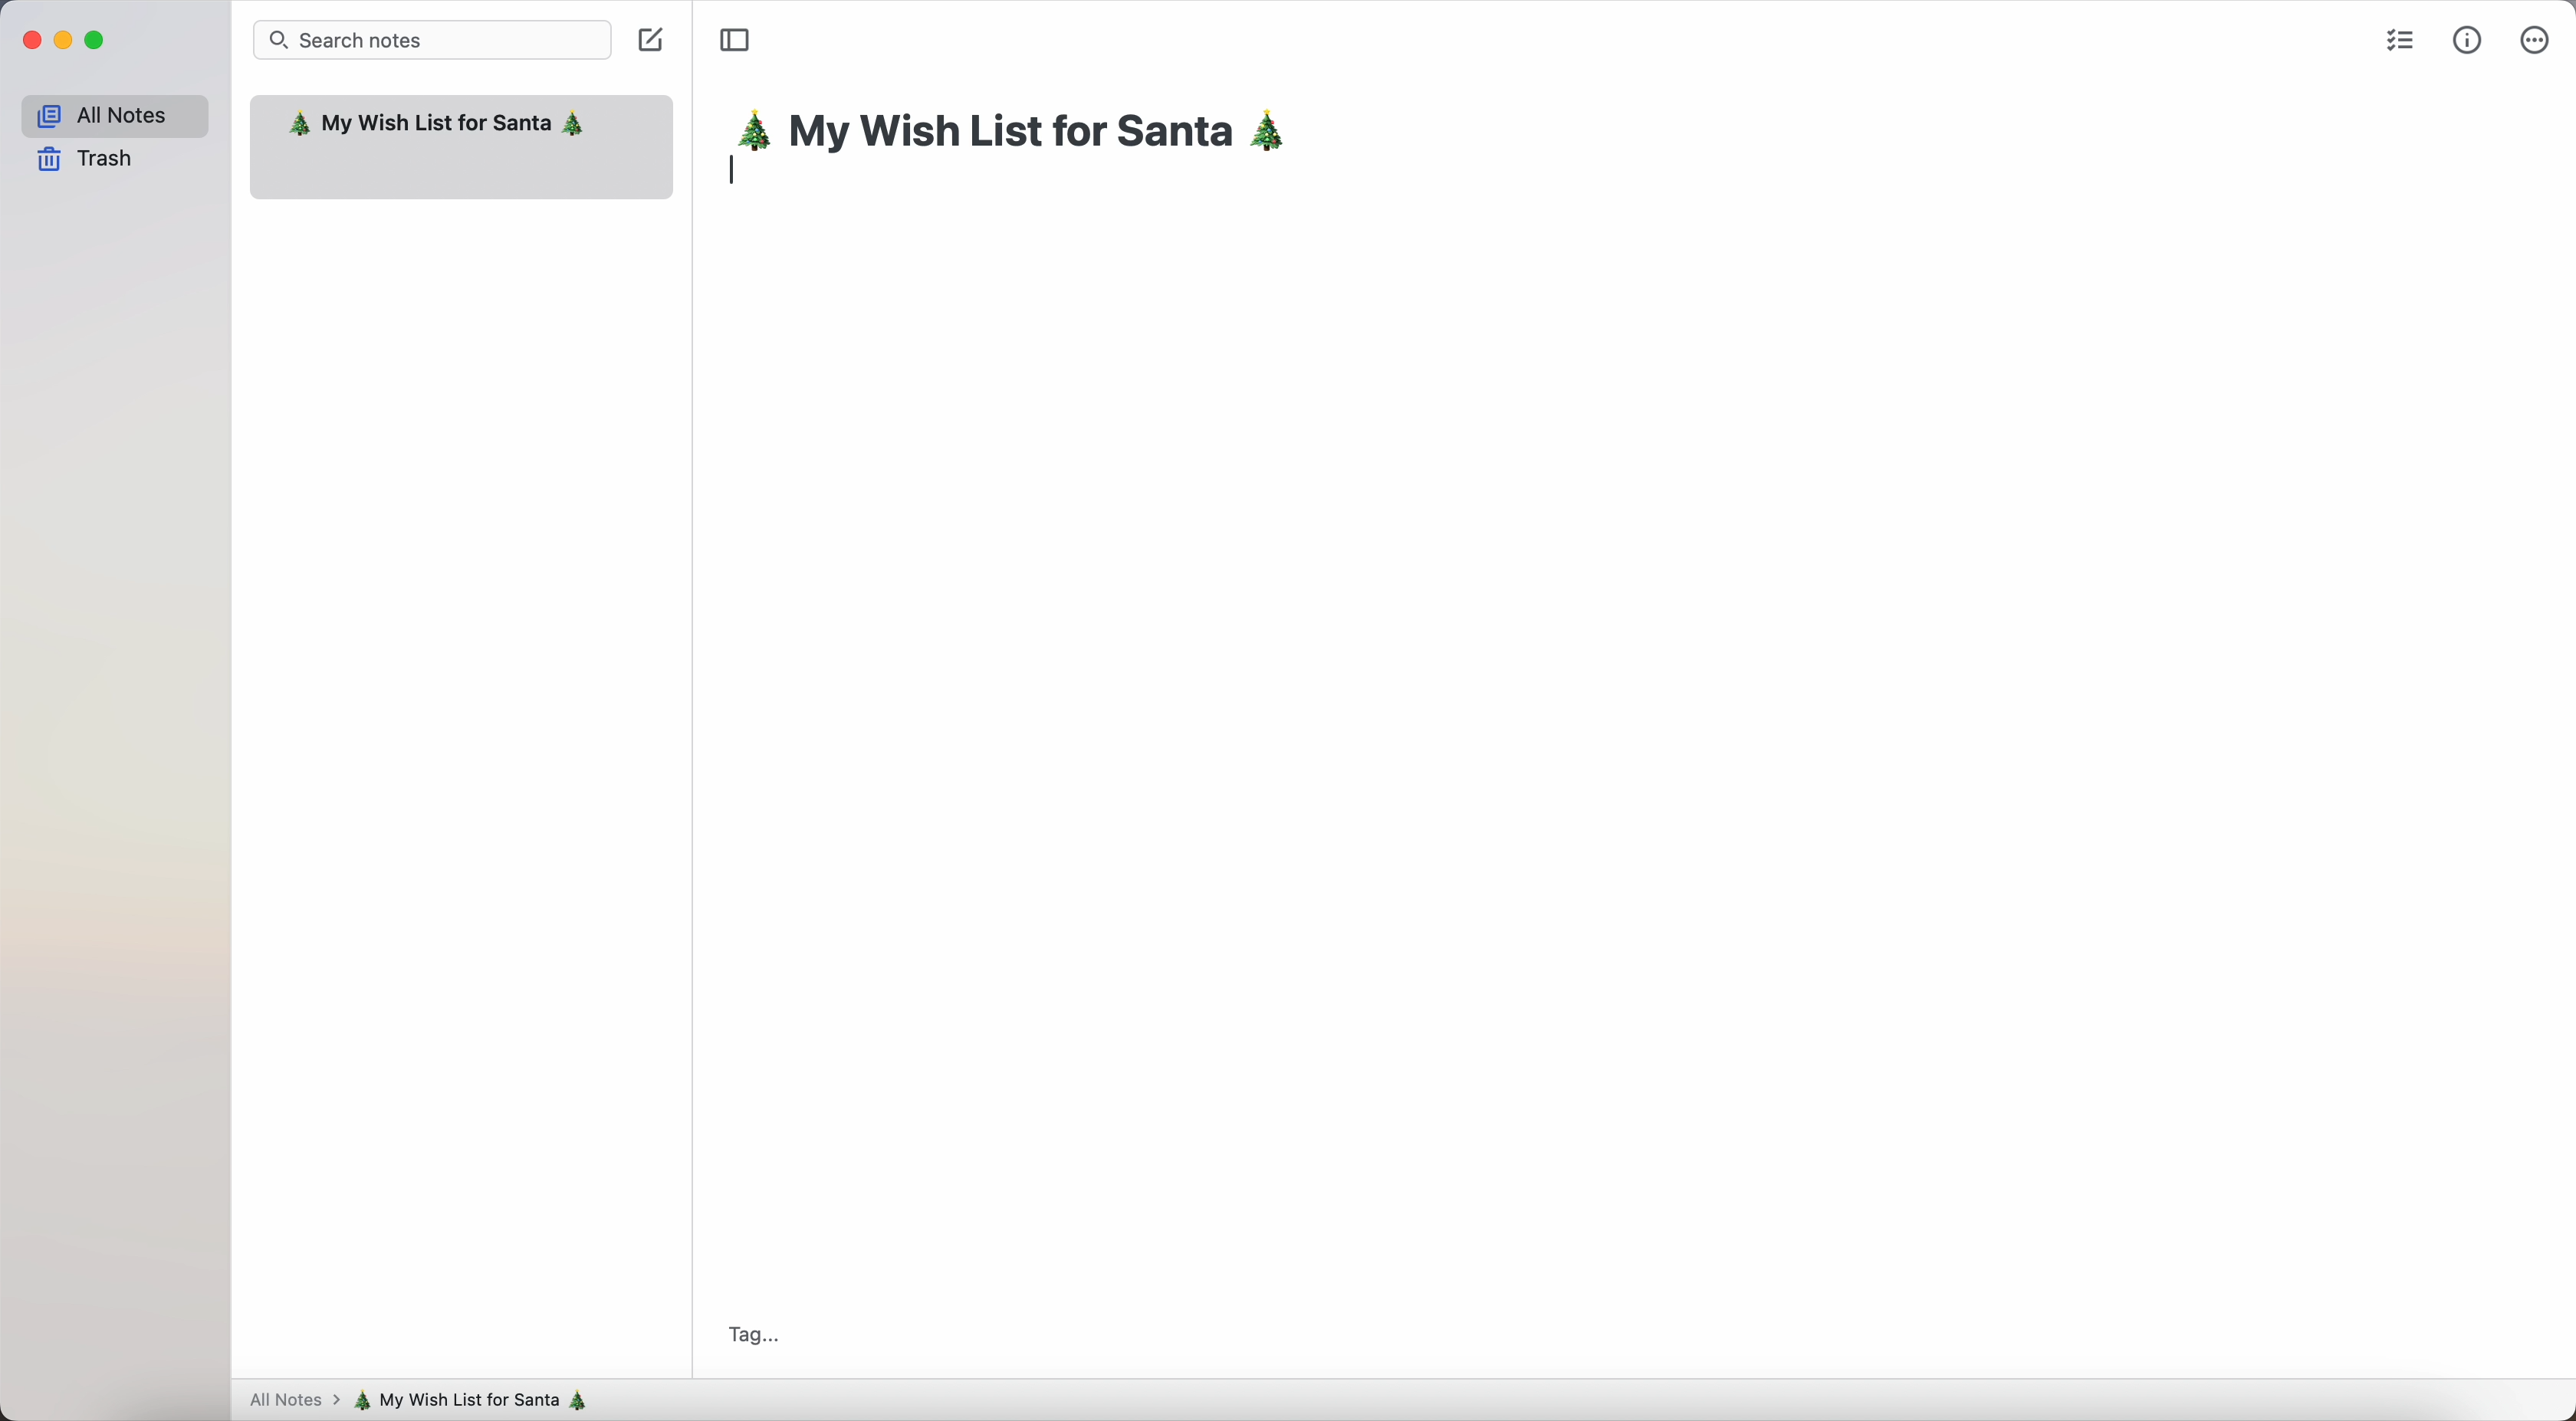 This screenshot has width=2576, height=1421. I want to click on close Simplenote, so click(28, 40).